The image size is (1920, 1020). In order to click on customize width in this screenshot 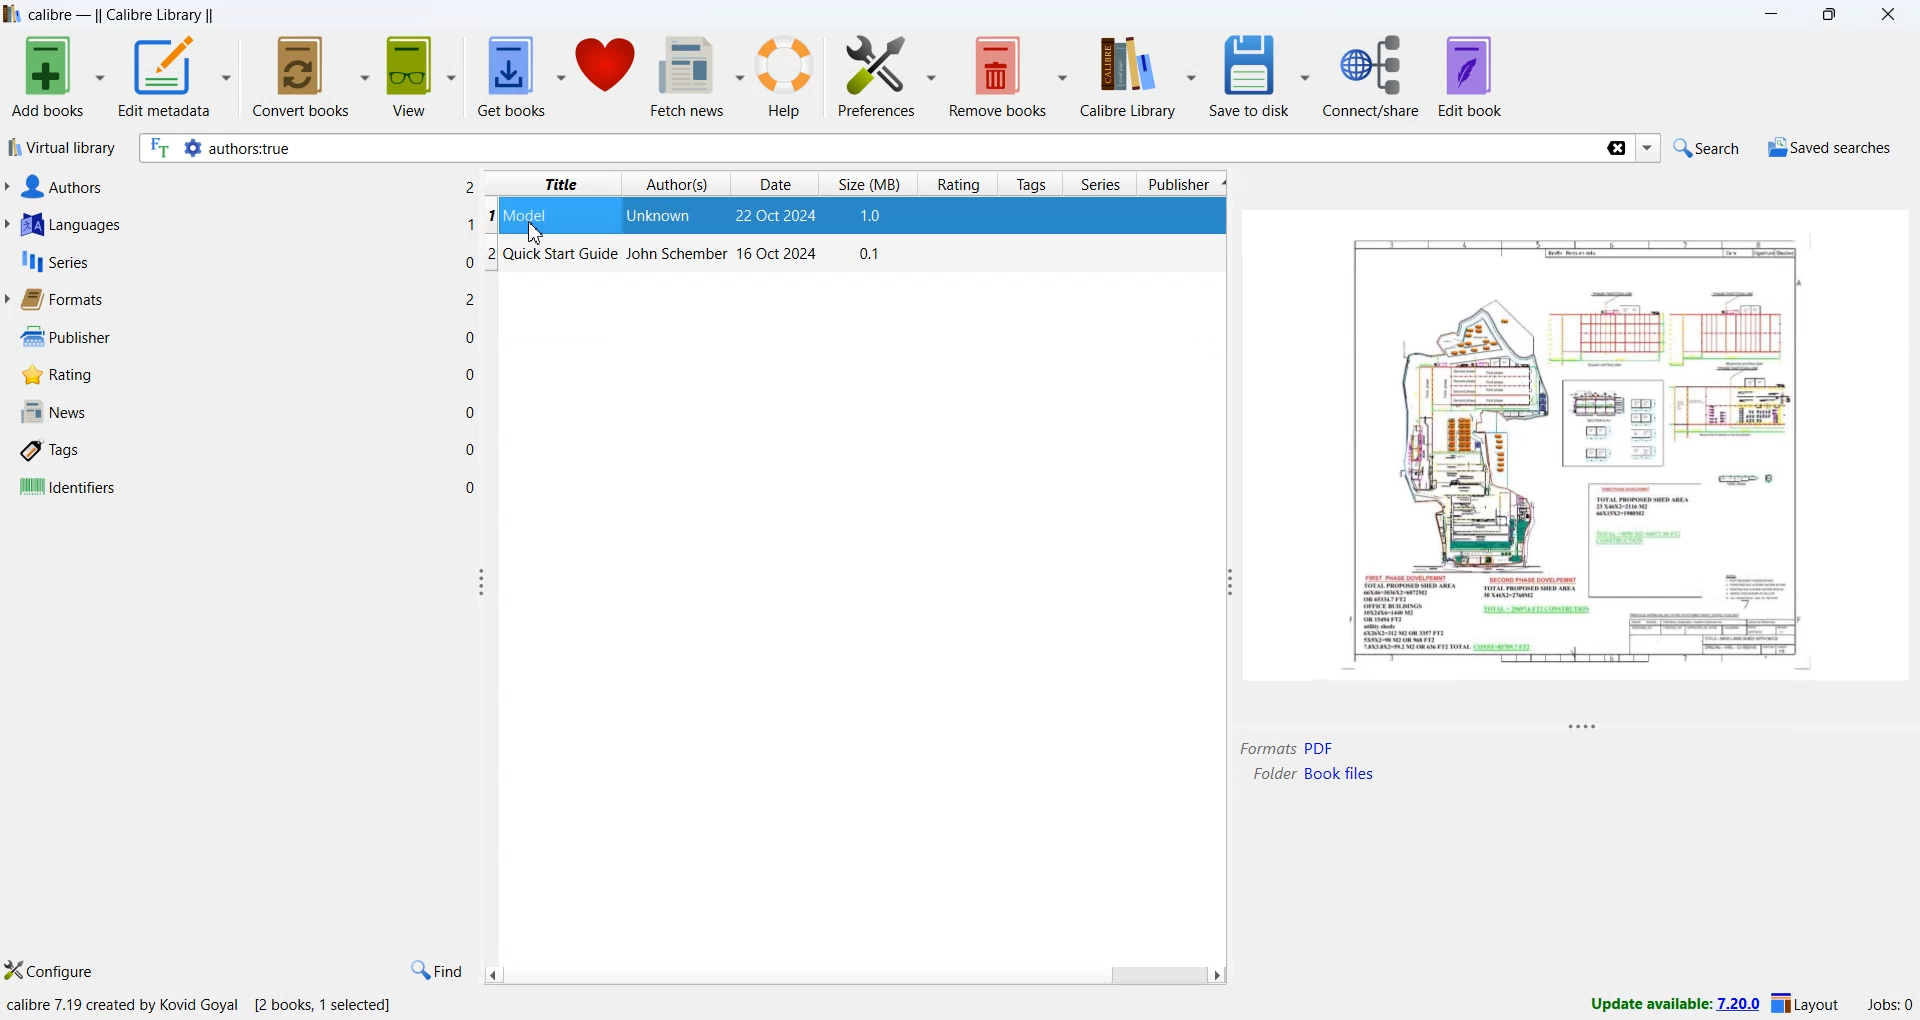, I will do `click(1226, 582)`.